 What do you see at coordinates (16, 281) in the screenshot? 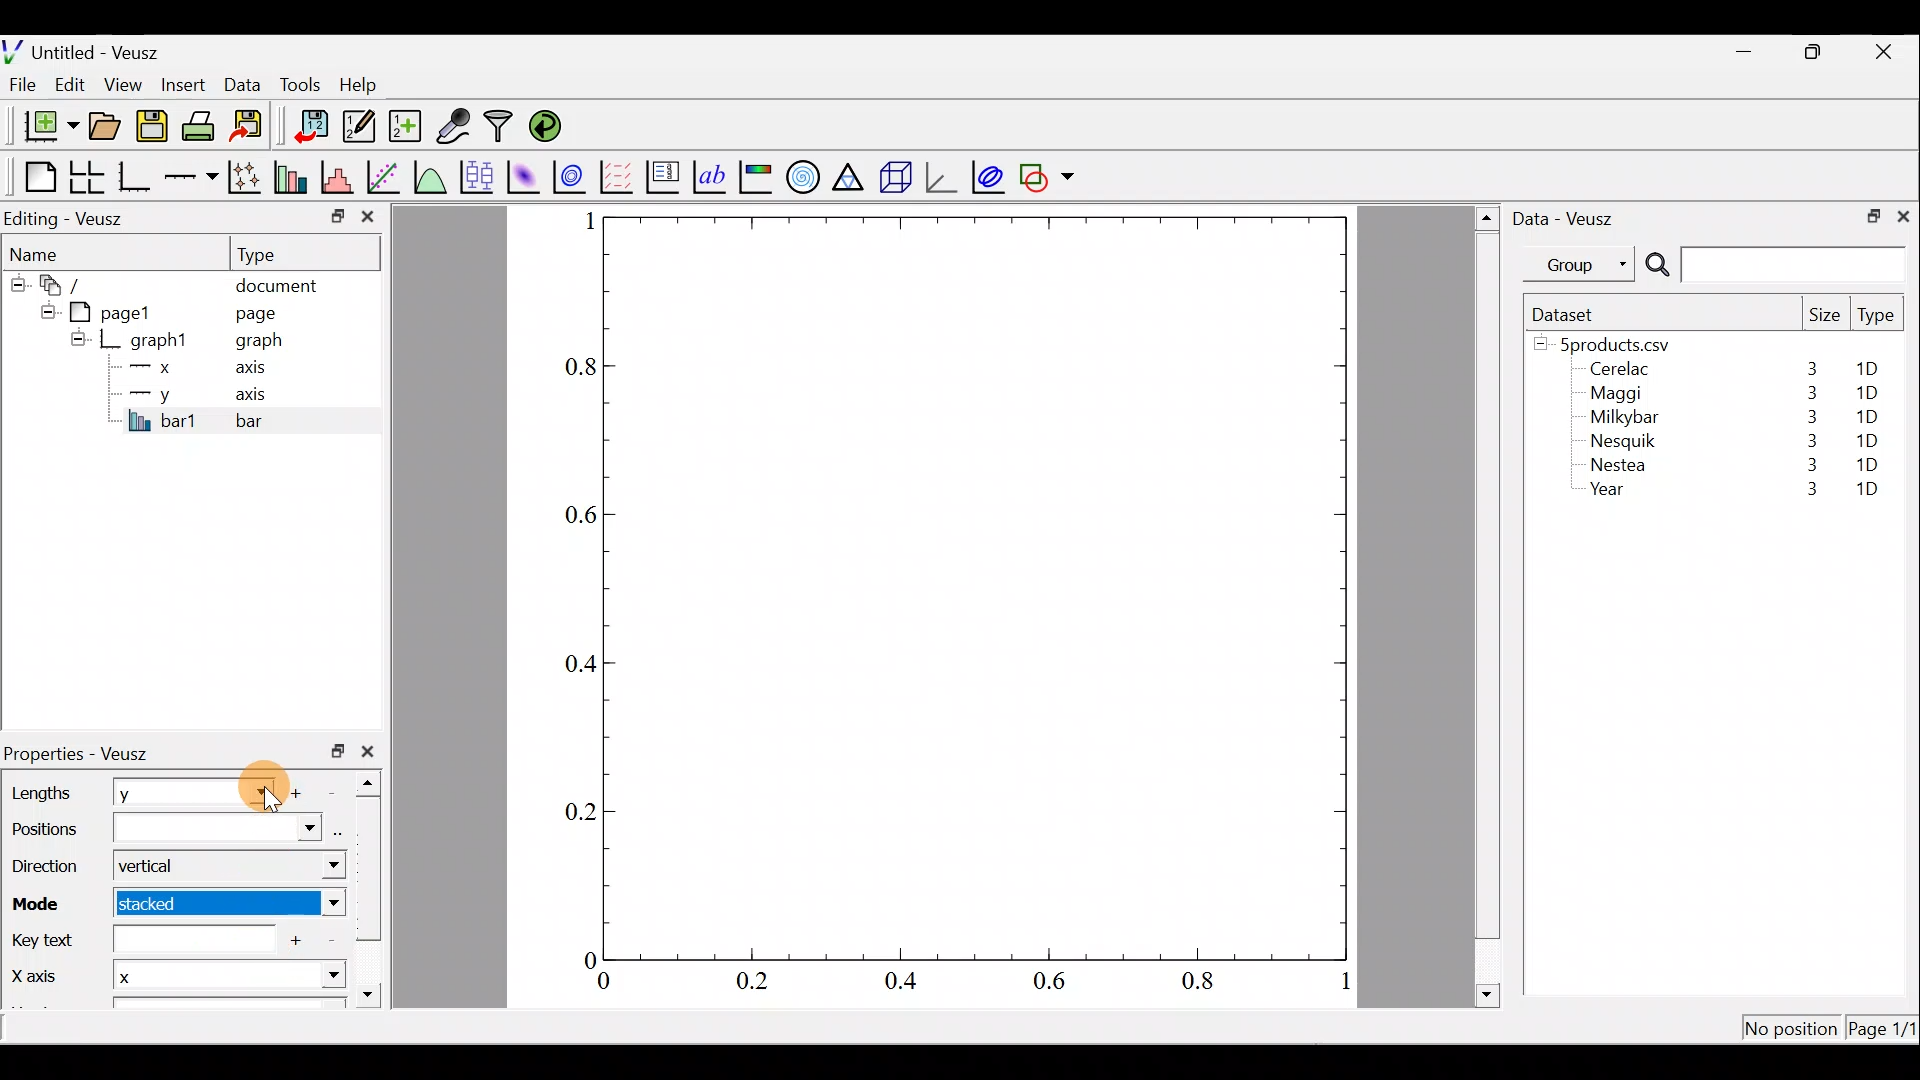
I see `hide` at bounding box center [16, 281].